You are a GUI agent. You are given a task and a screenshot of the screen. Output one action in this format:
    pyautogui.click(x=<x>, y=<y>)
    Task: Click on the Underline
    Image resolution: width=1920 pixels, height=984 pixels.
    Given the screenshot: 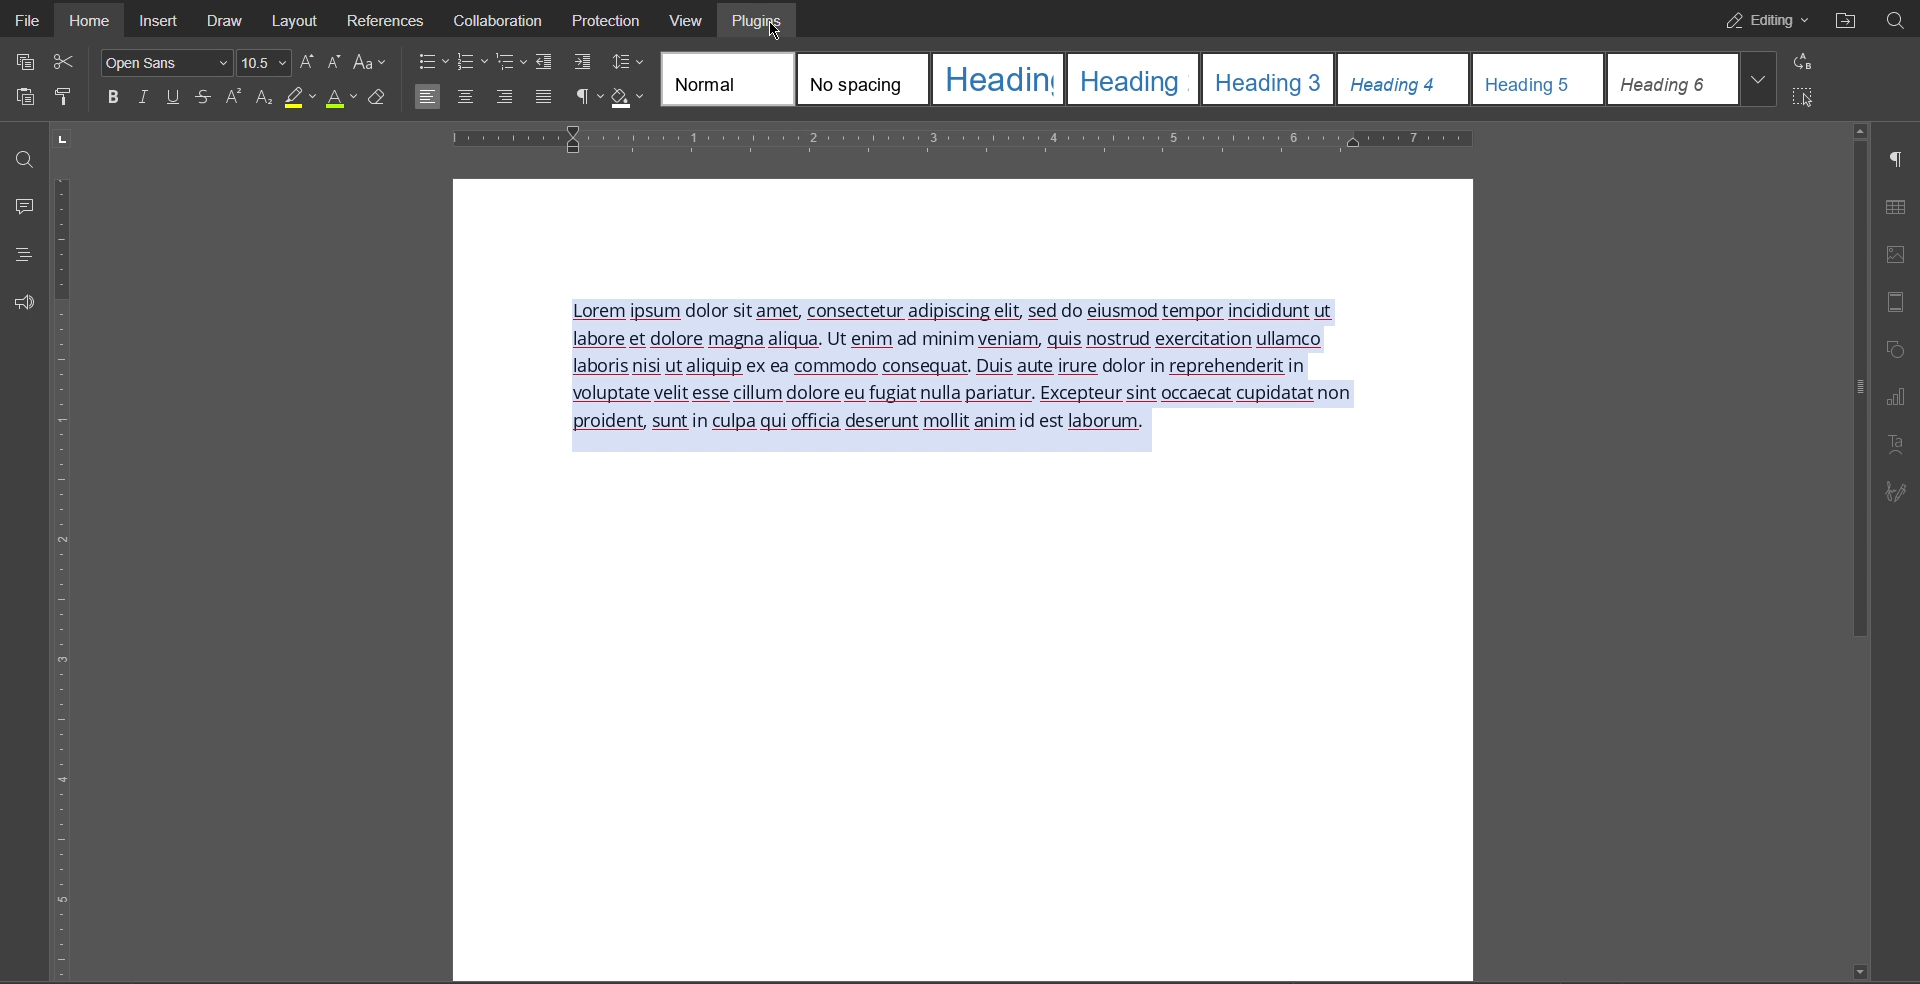 What is the action you would take?
    pyautogui.click(x=173, y=97)
    